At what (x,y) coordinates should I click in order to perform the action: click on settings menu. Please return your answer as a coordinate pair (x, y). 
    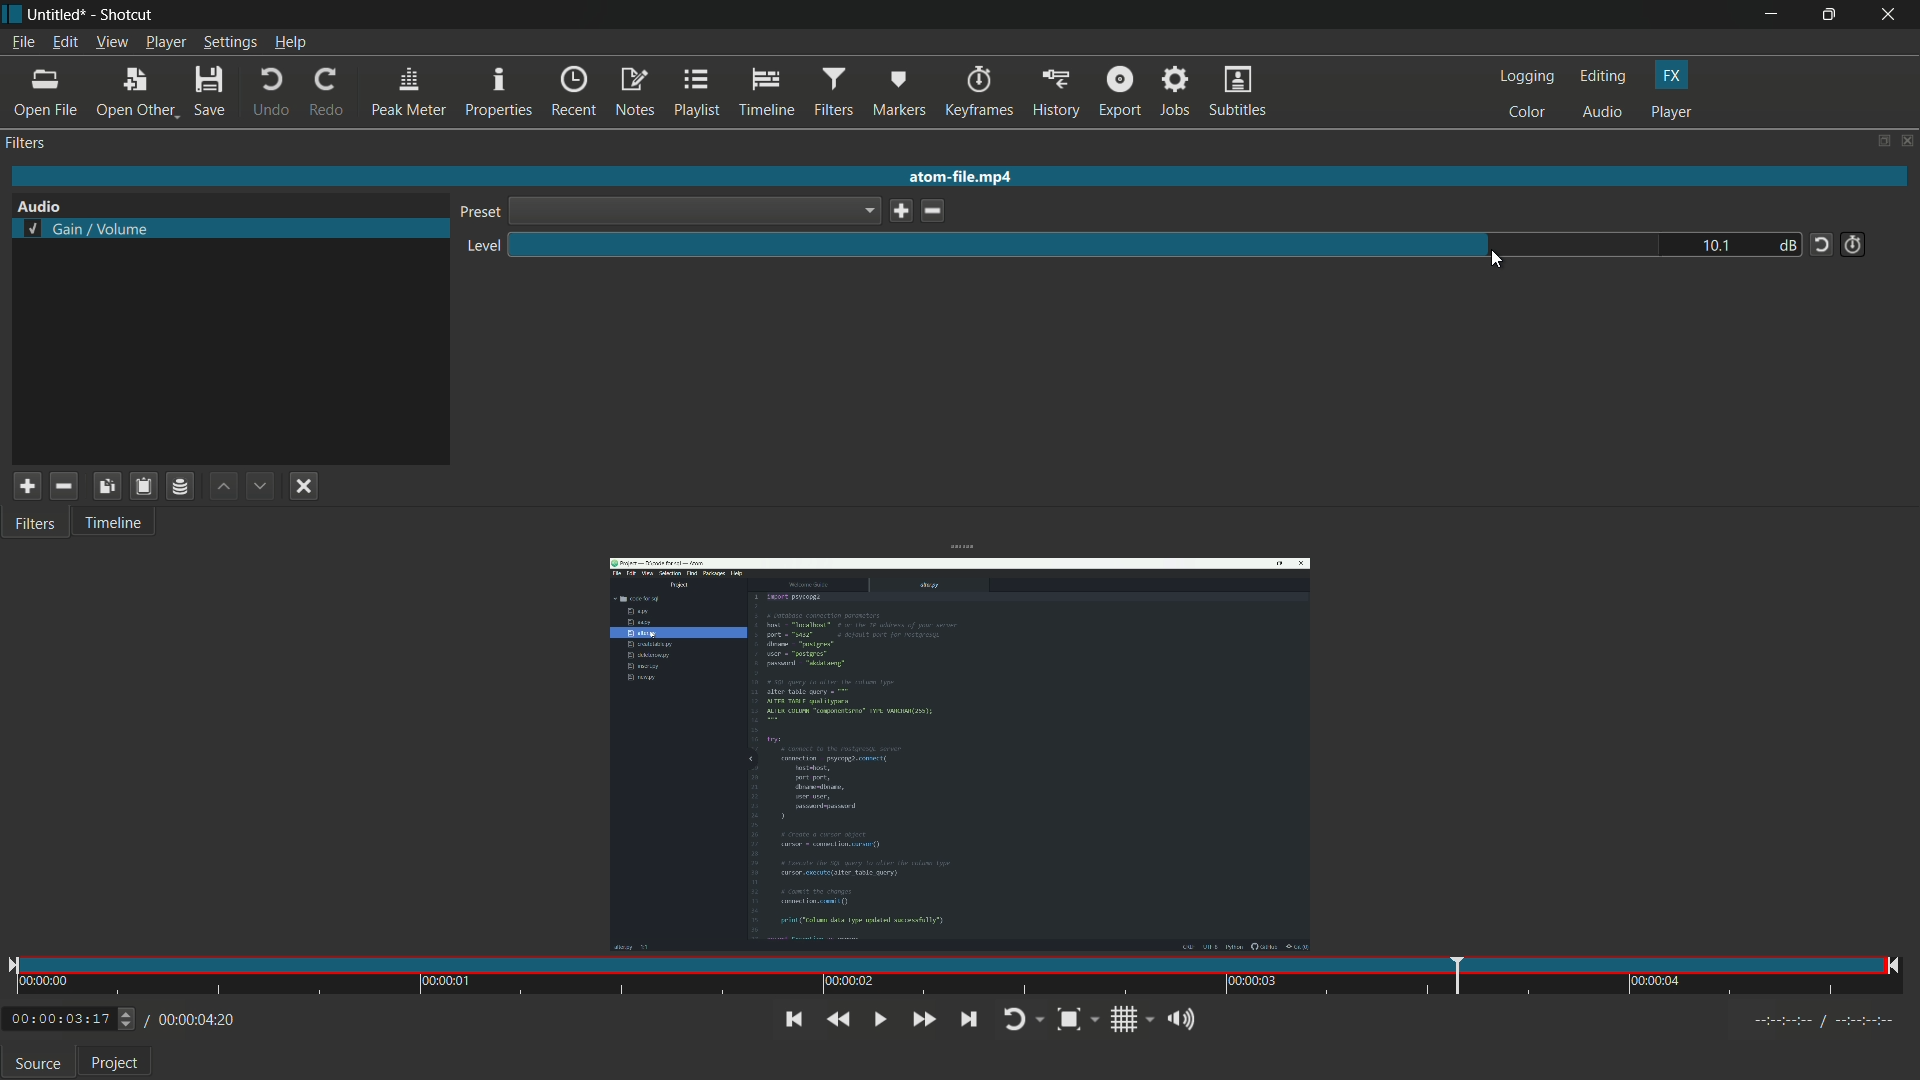
    Looking at the image, I should click on (230, 42).